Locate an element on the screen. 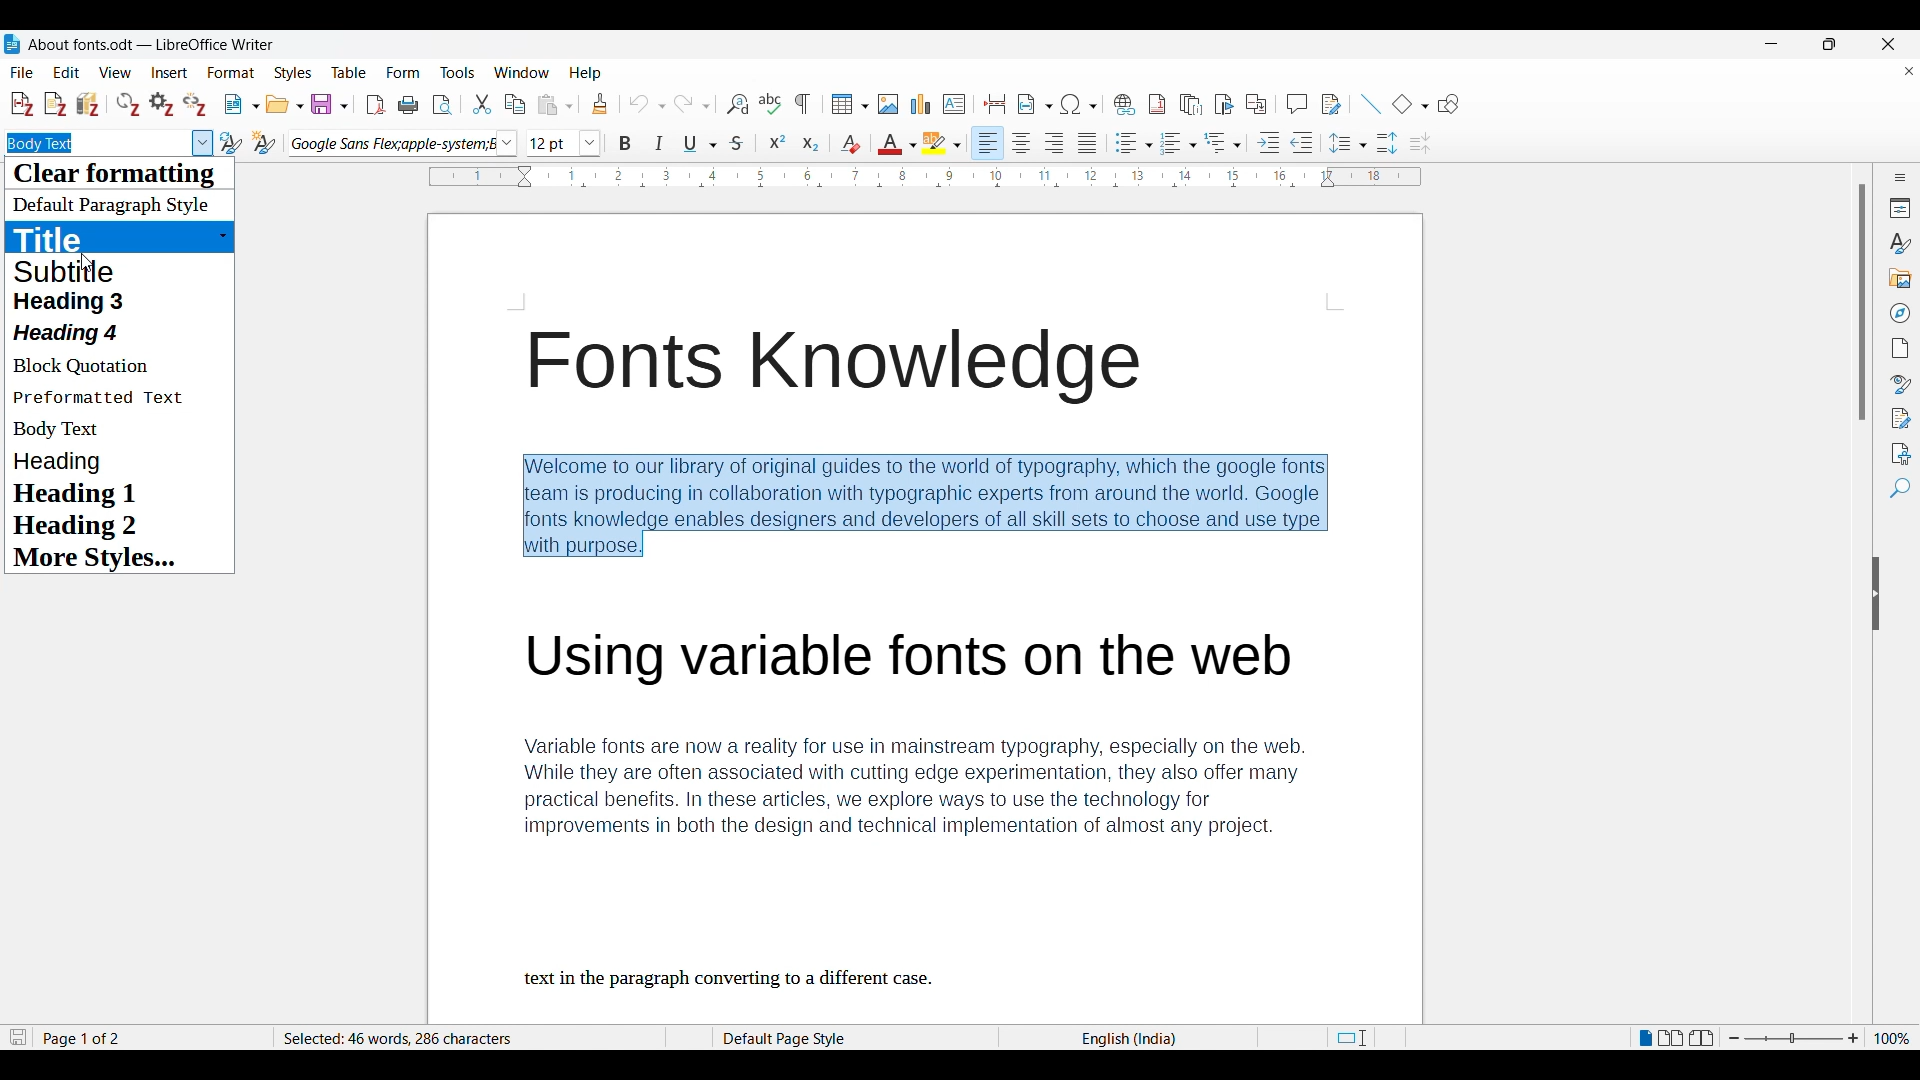 This screenshot has height=1080, width=1920. Set document preferences is located at coordinates (162, 104).